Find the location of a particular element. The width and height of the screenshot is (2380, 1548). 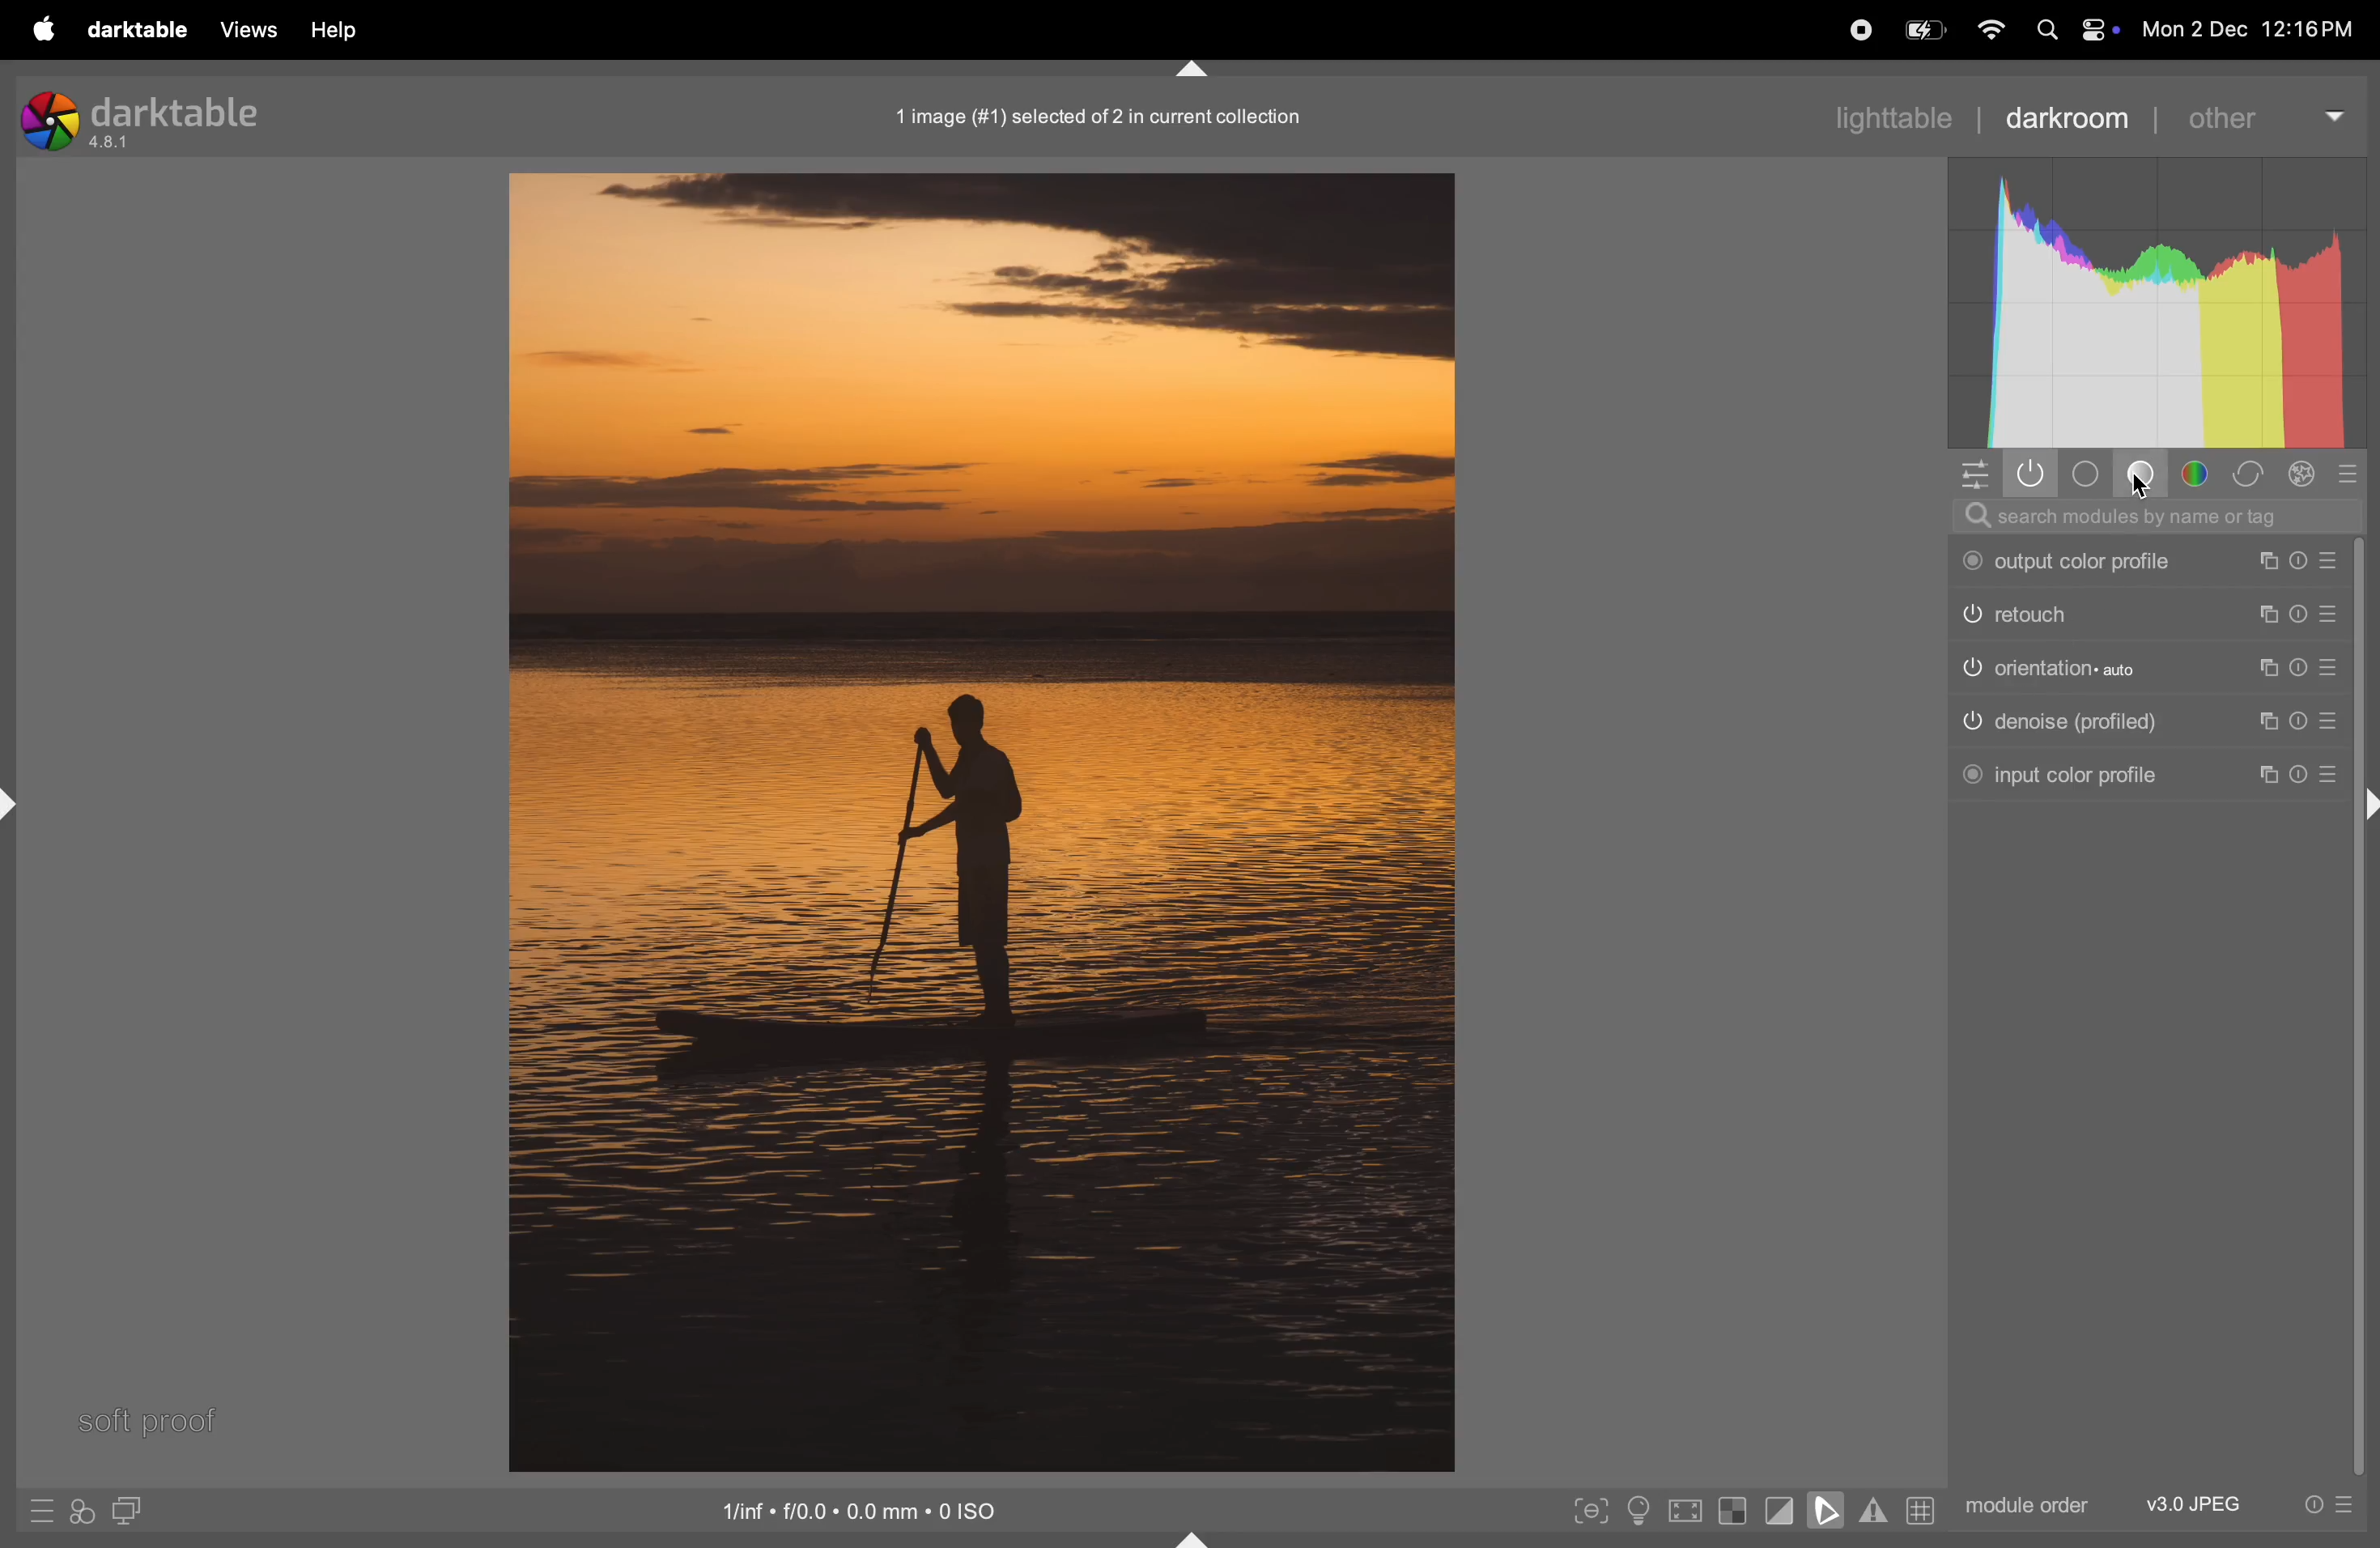

darkroom is located at coordinates (2067, 116).